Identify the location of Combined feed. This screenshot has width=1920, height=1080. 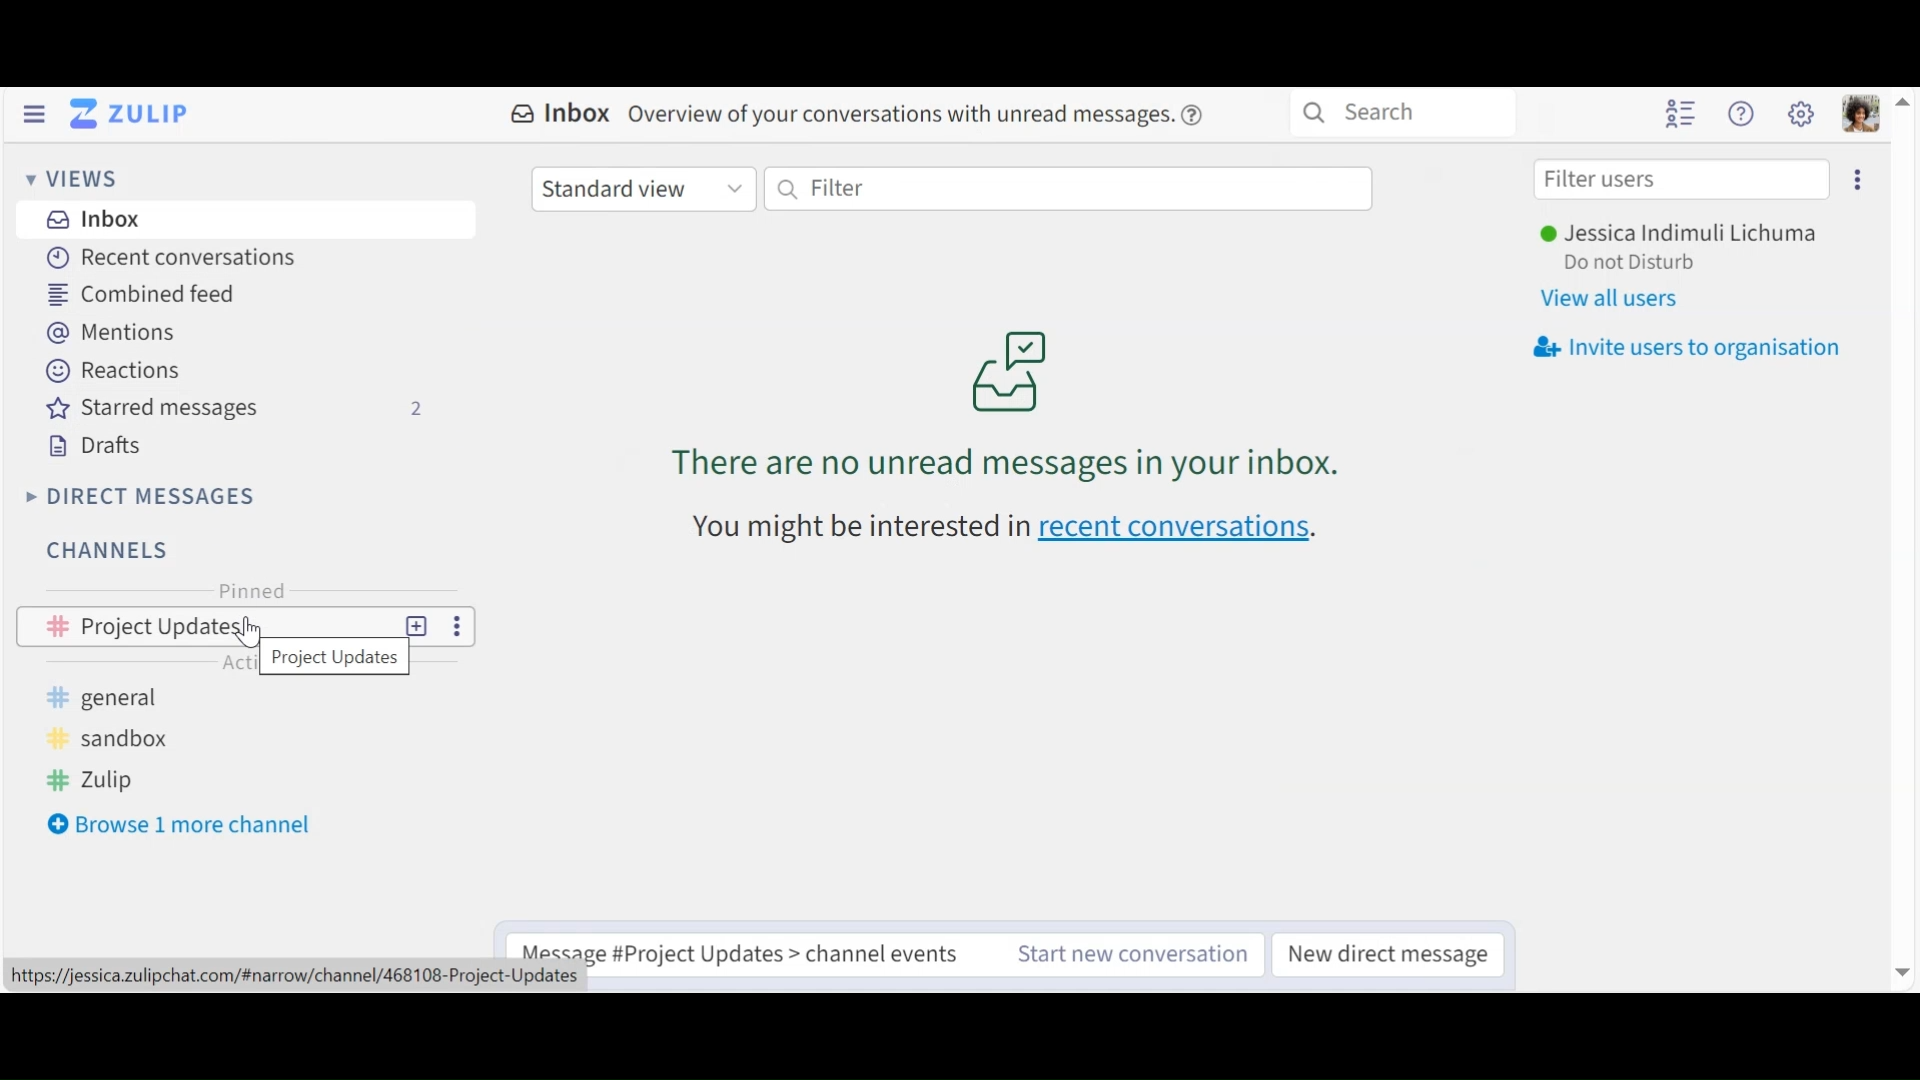
(140, 296).